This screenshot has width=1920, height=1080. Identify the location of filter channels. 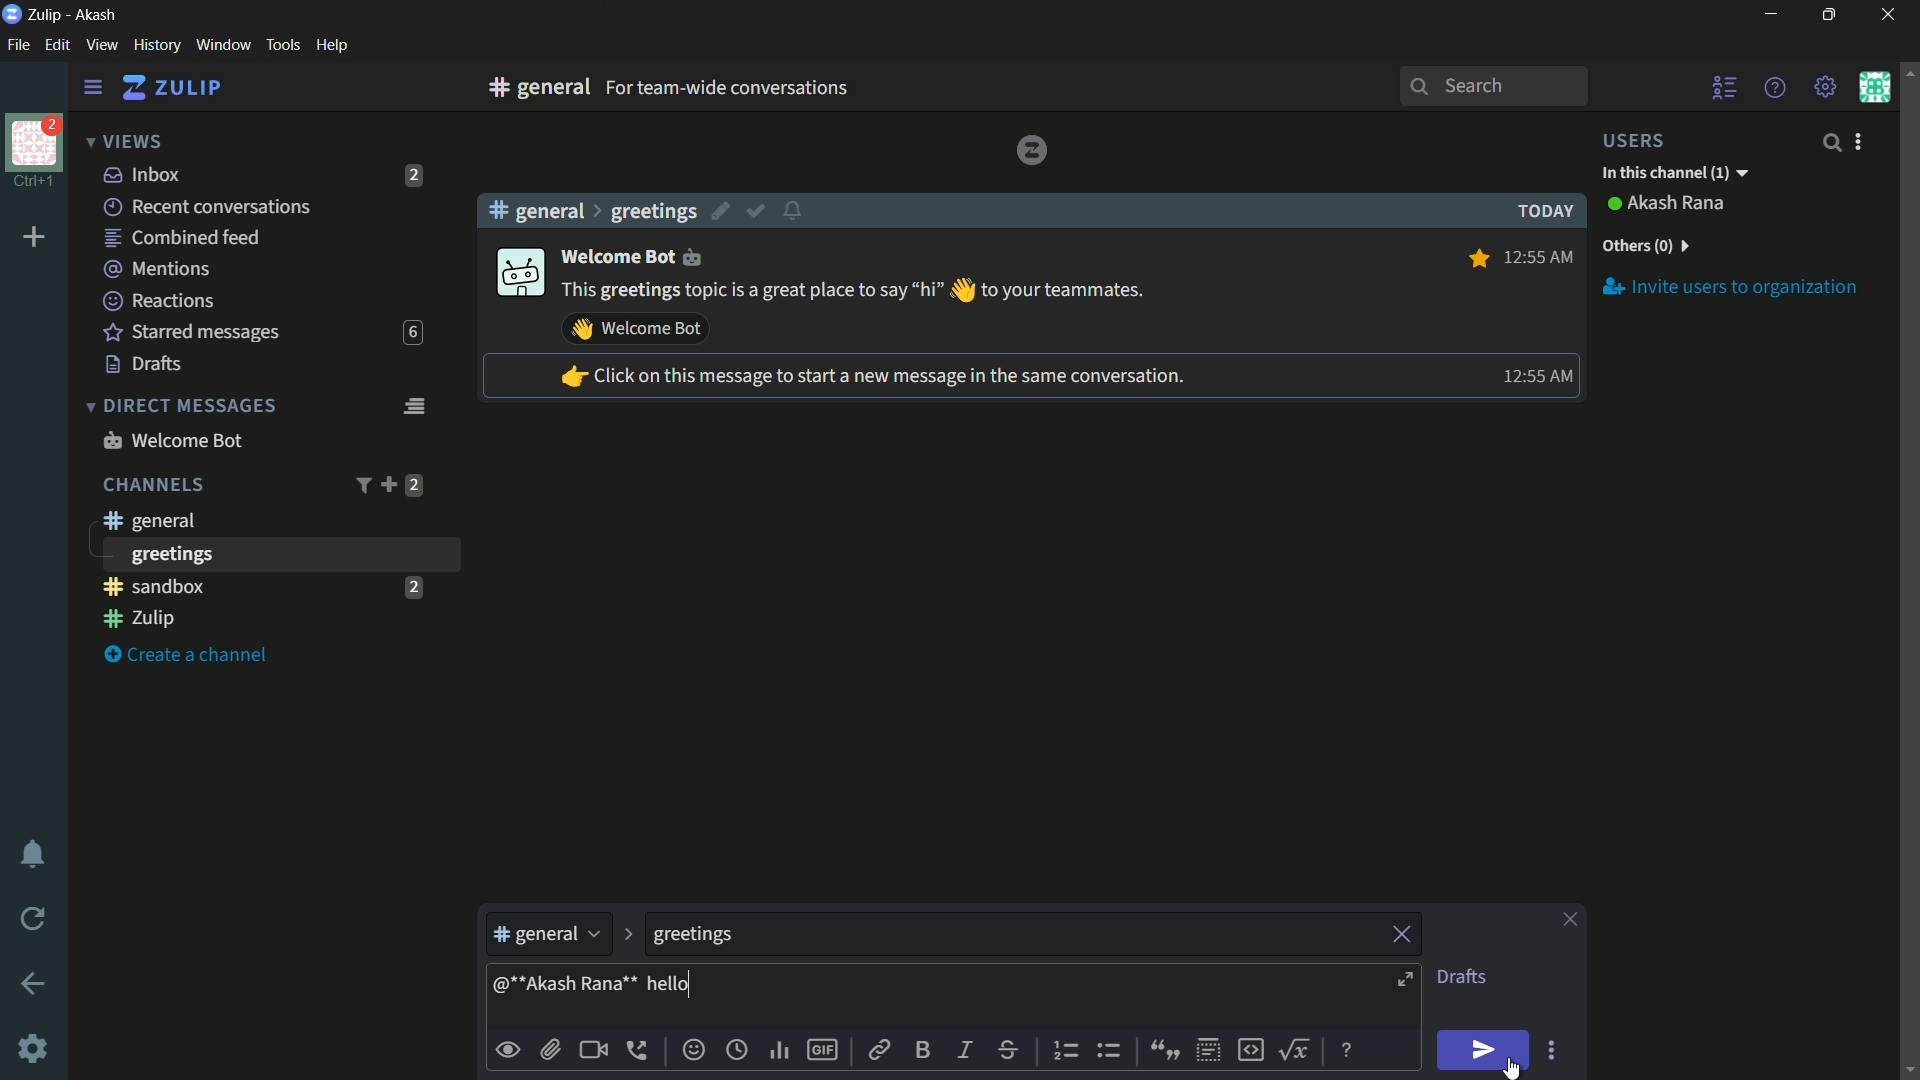
(361, 485).